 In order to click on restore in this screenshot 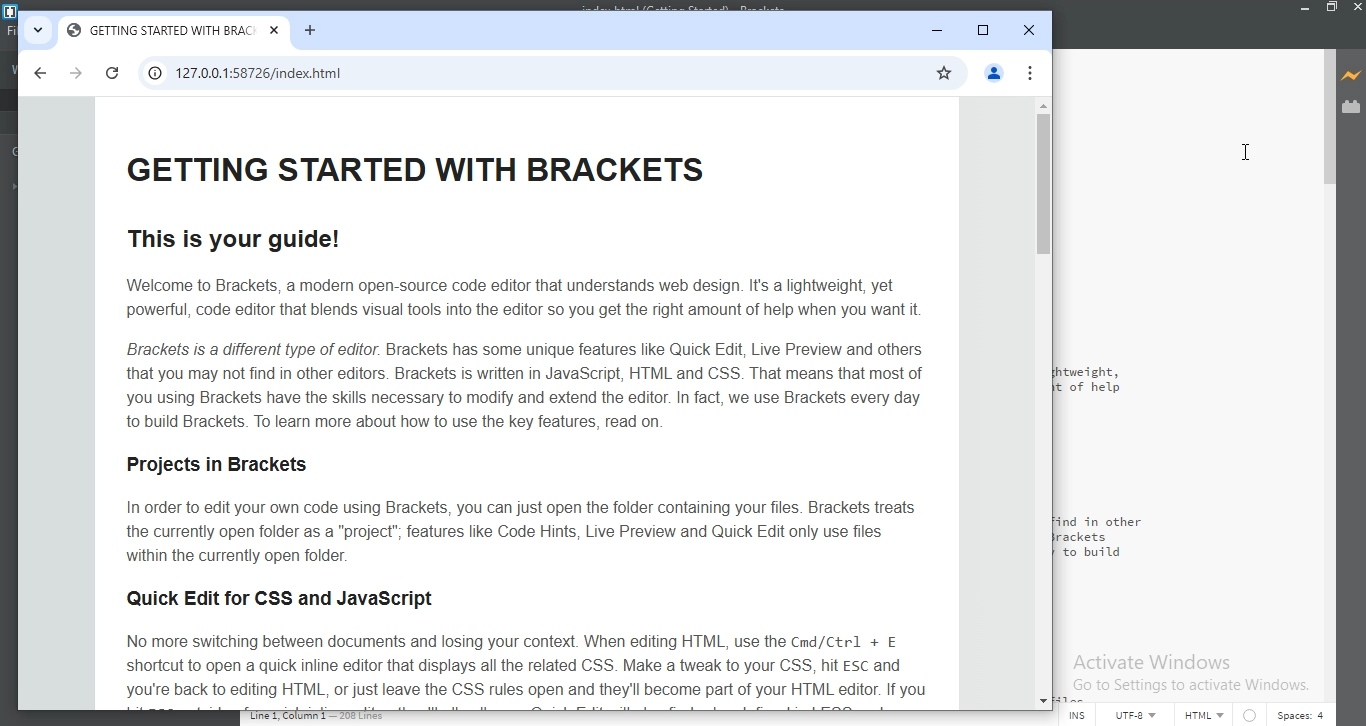, I will do `click(982, 30)`.